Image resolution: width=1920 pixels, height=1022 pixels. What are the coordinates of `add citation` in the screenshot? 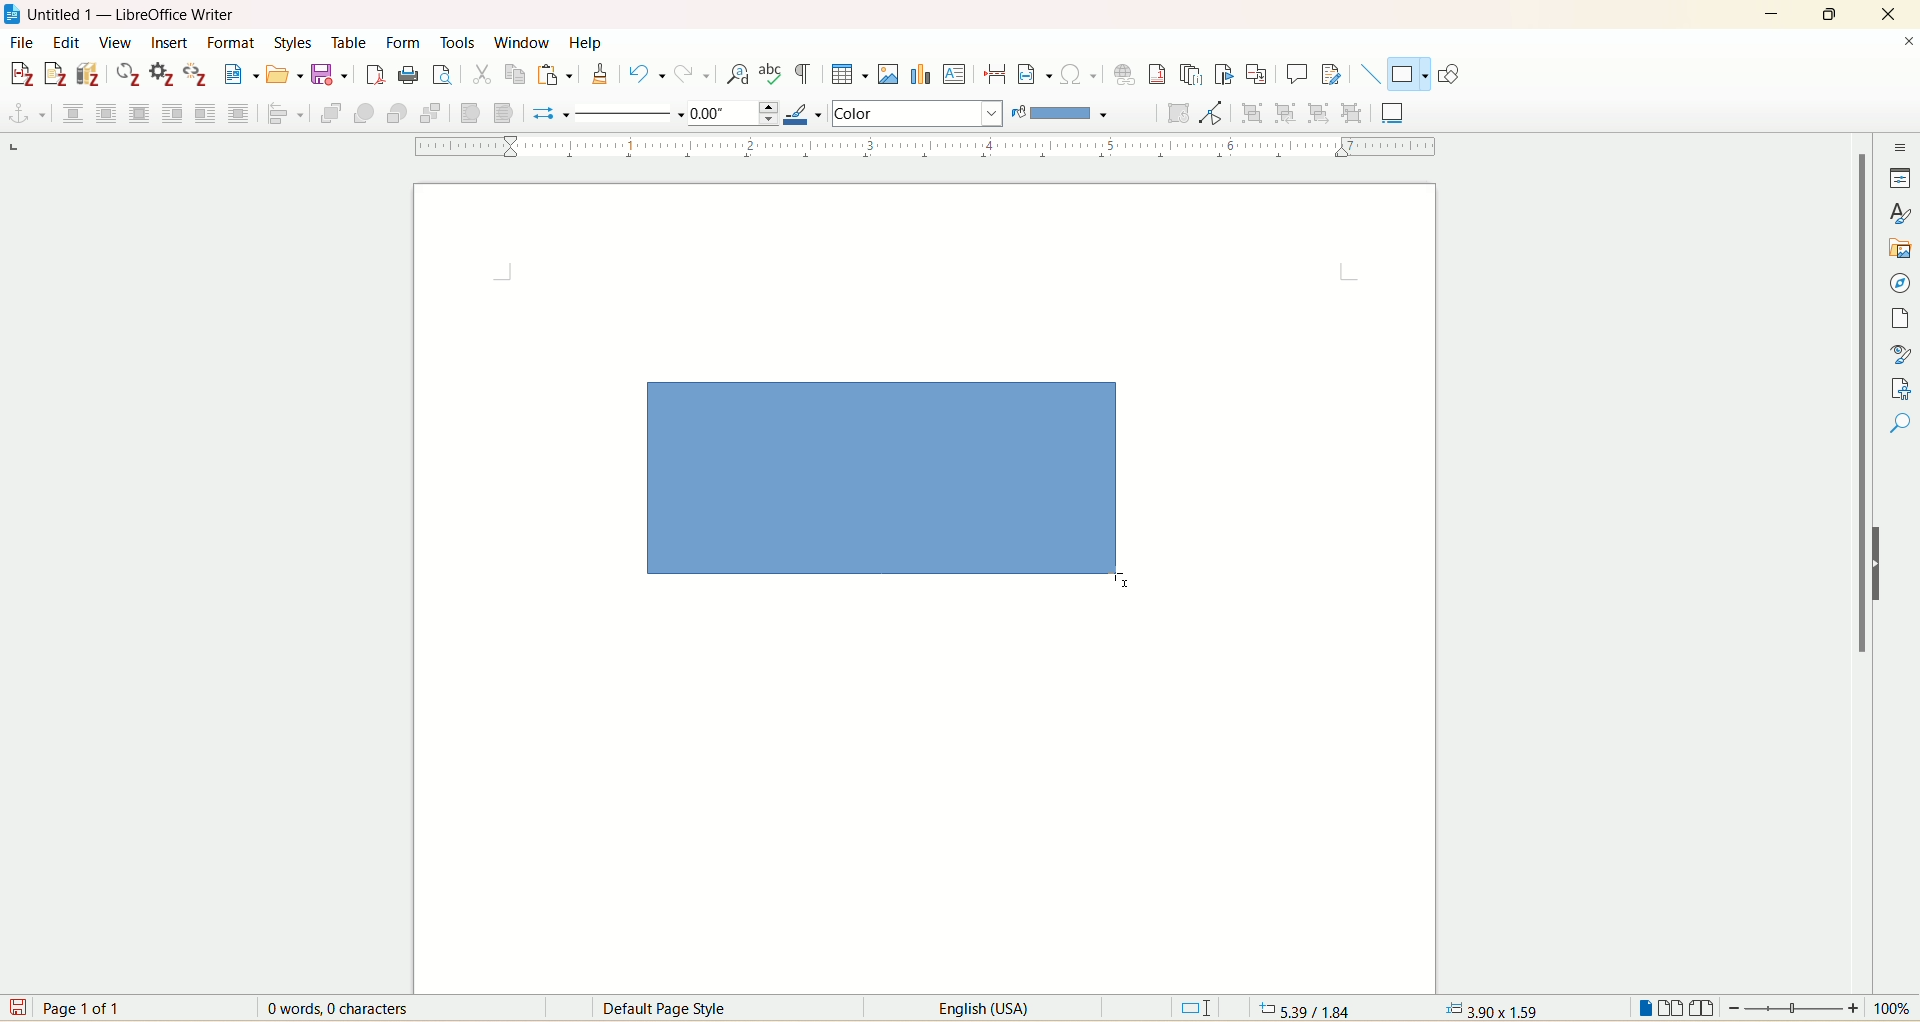 It's located at (19, 75).